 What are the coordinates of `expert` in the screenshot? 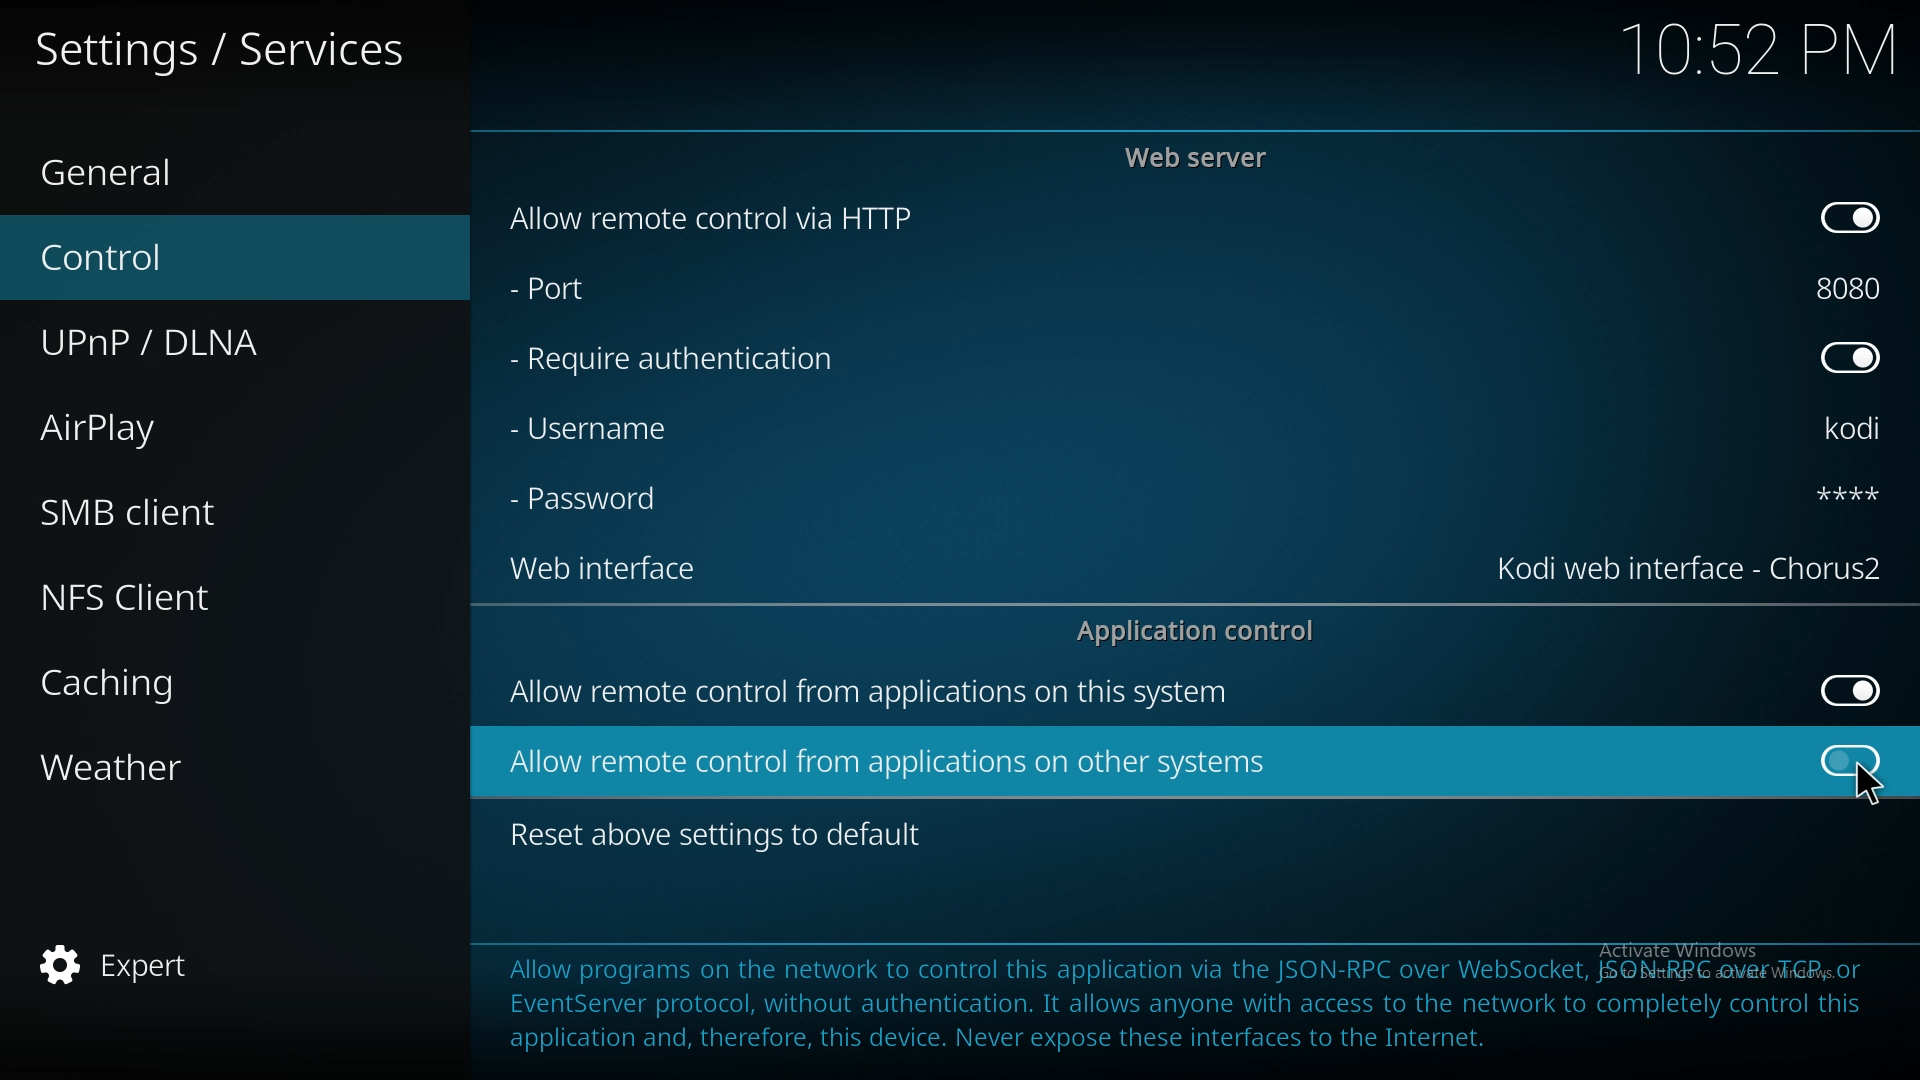 It's located at (205, 961).